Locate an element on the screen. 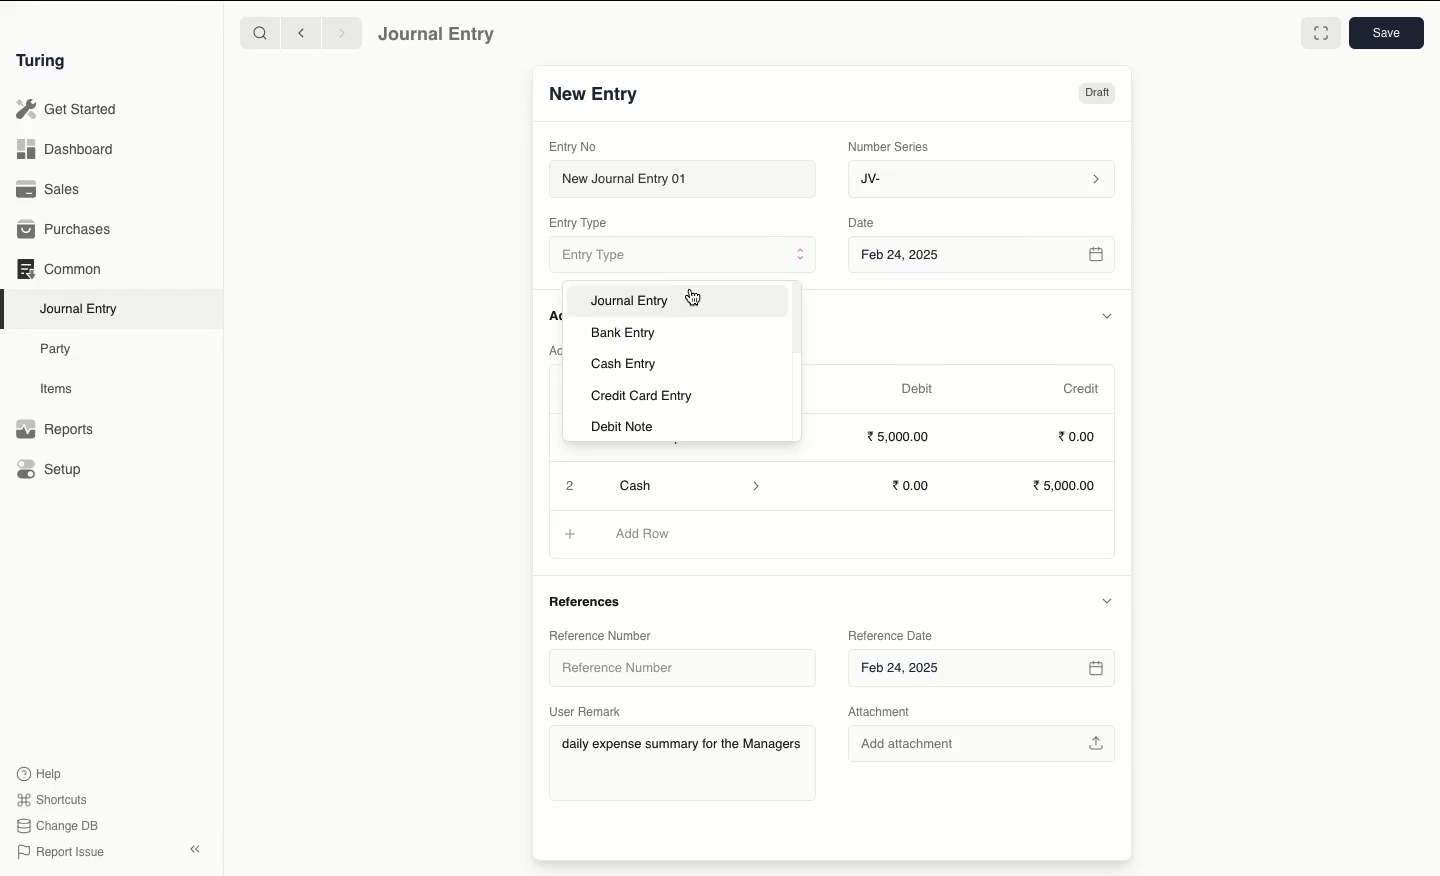  0.00 is located at coordinates (912, 486).